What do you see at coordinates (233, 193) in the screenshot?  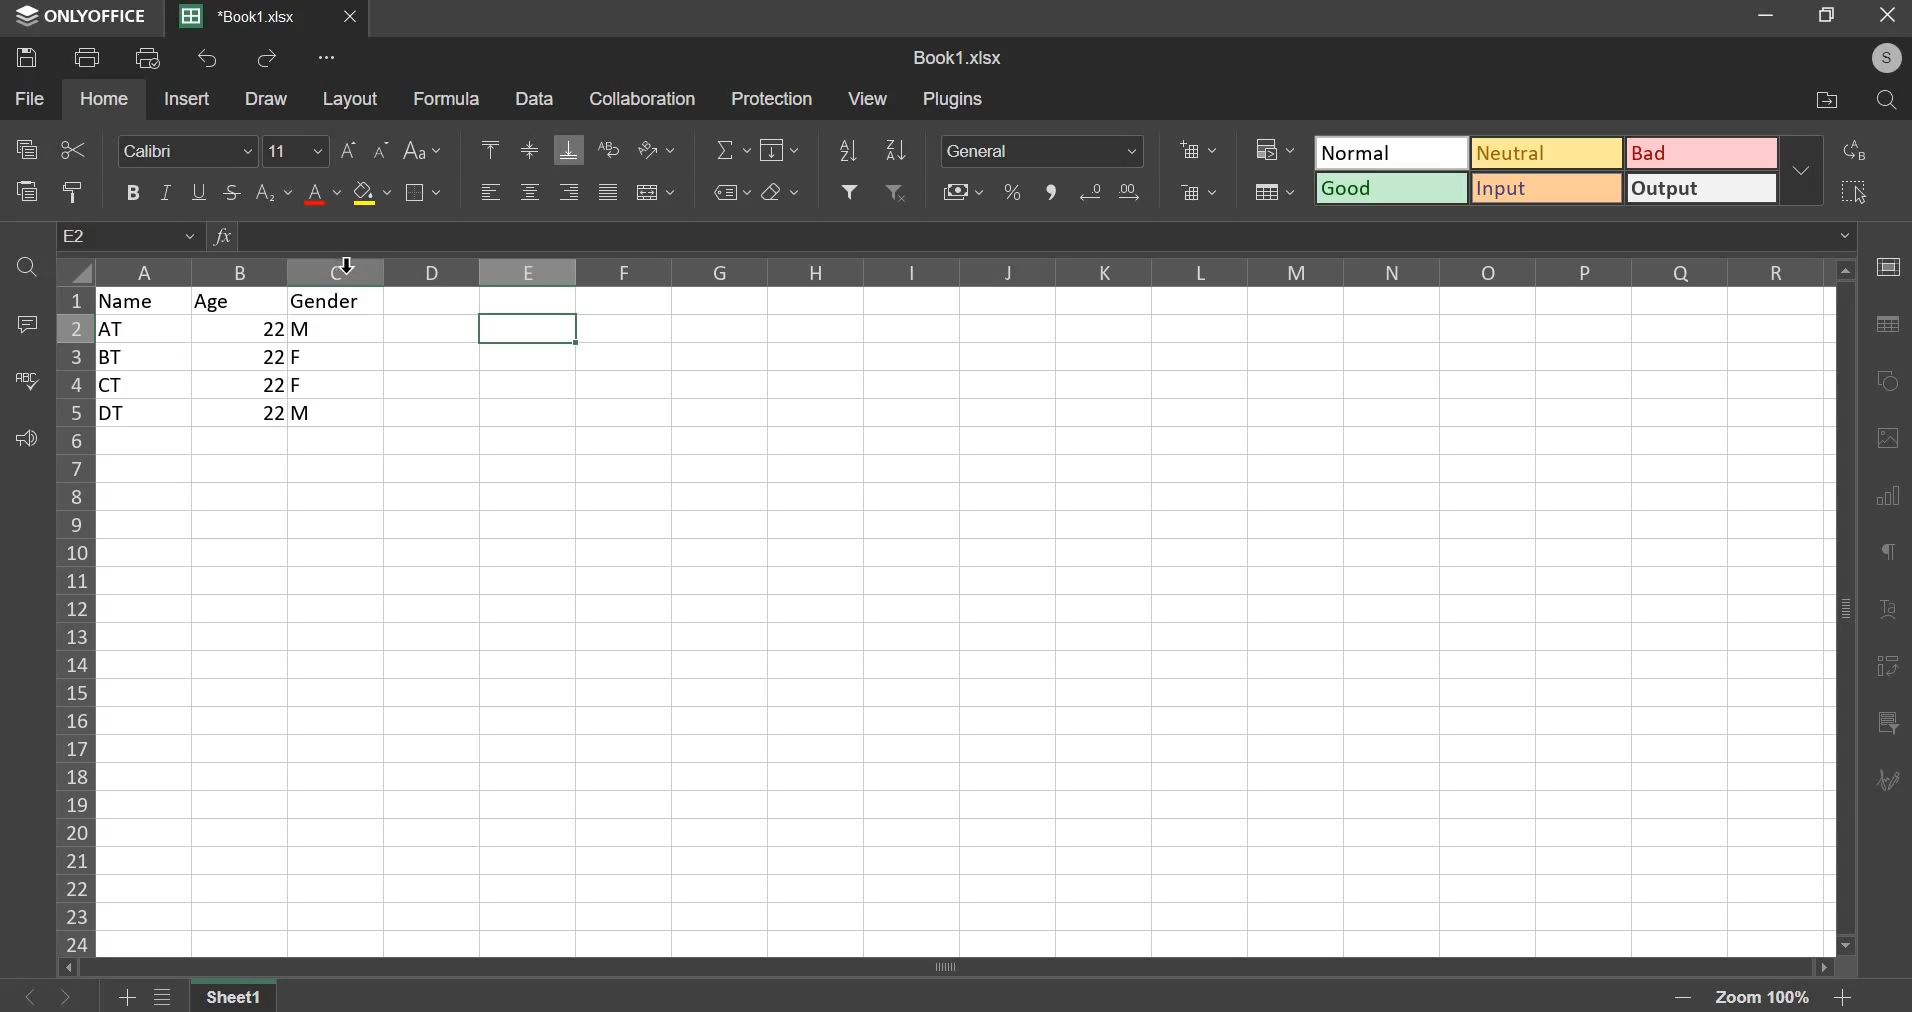 I see `strokethrough` at bounding box center [233, 193].